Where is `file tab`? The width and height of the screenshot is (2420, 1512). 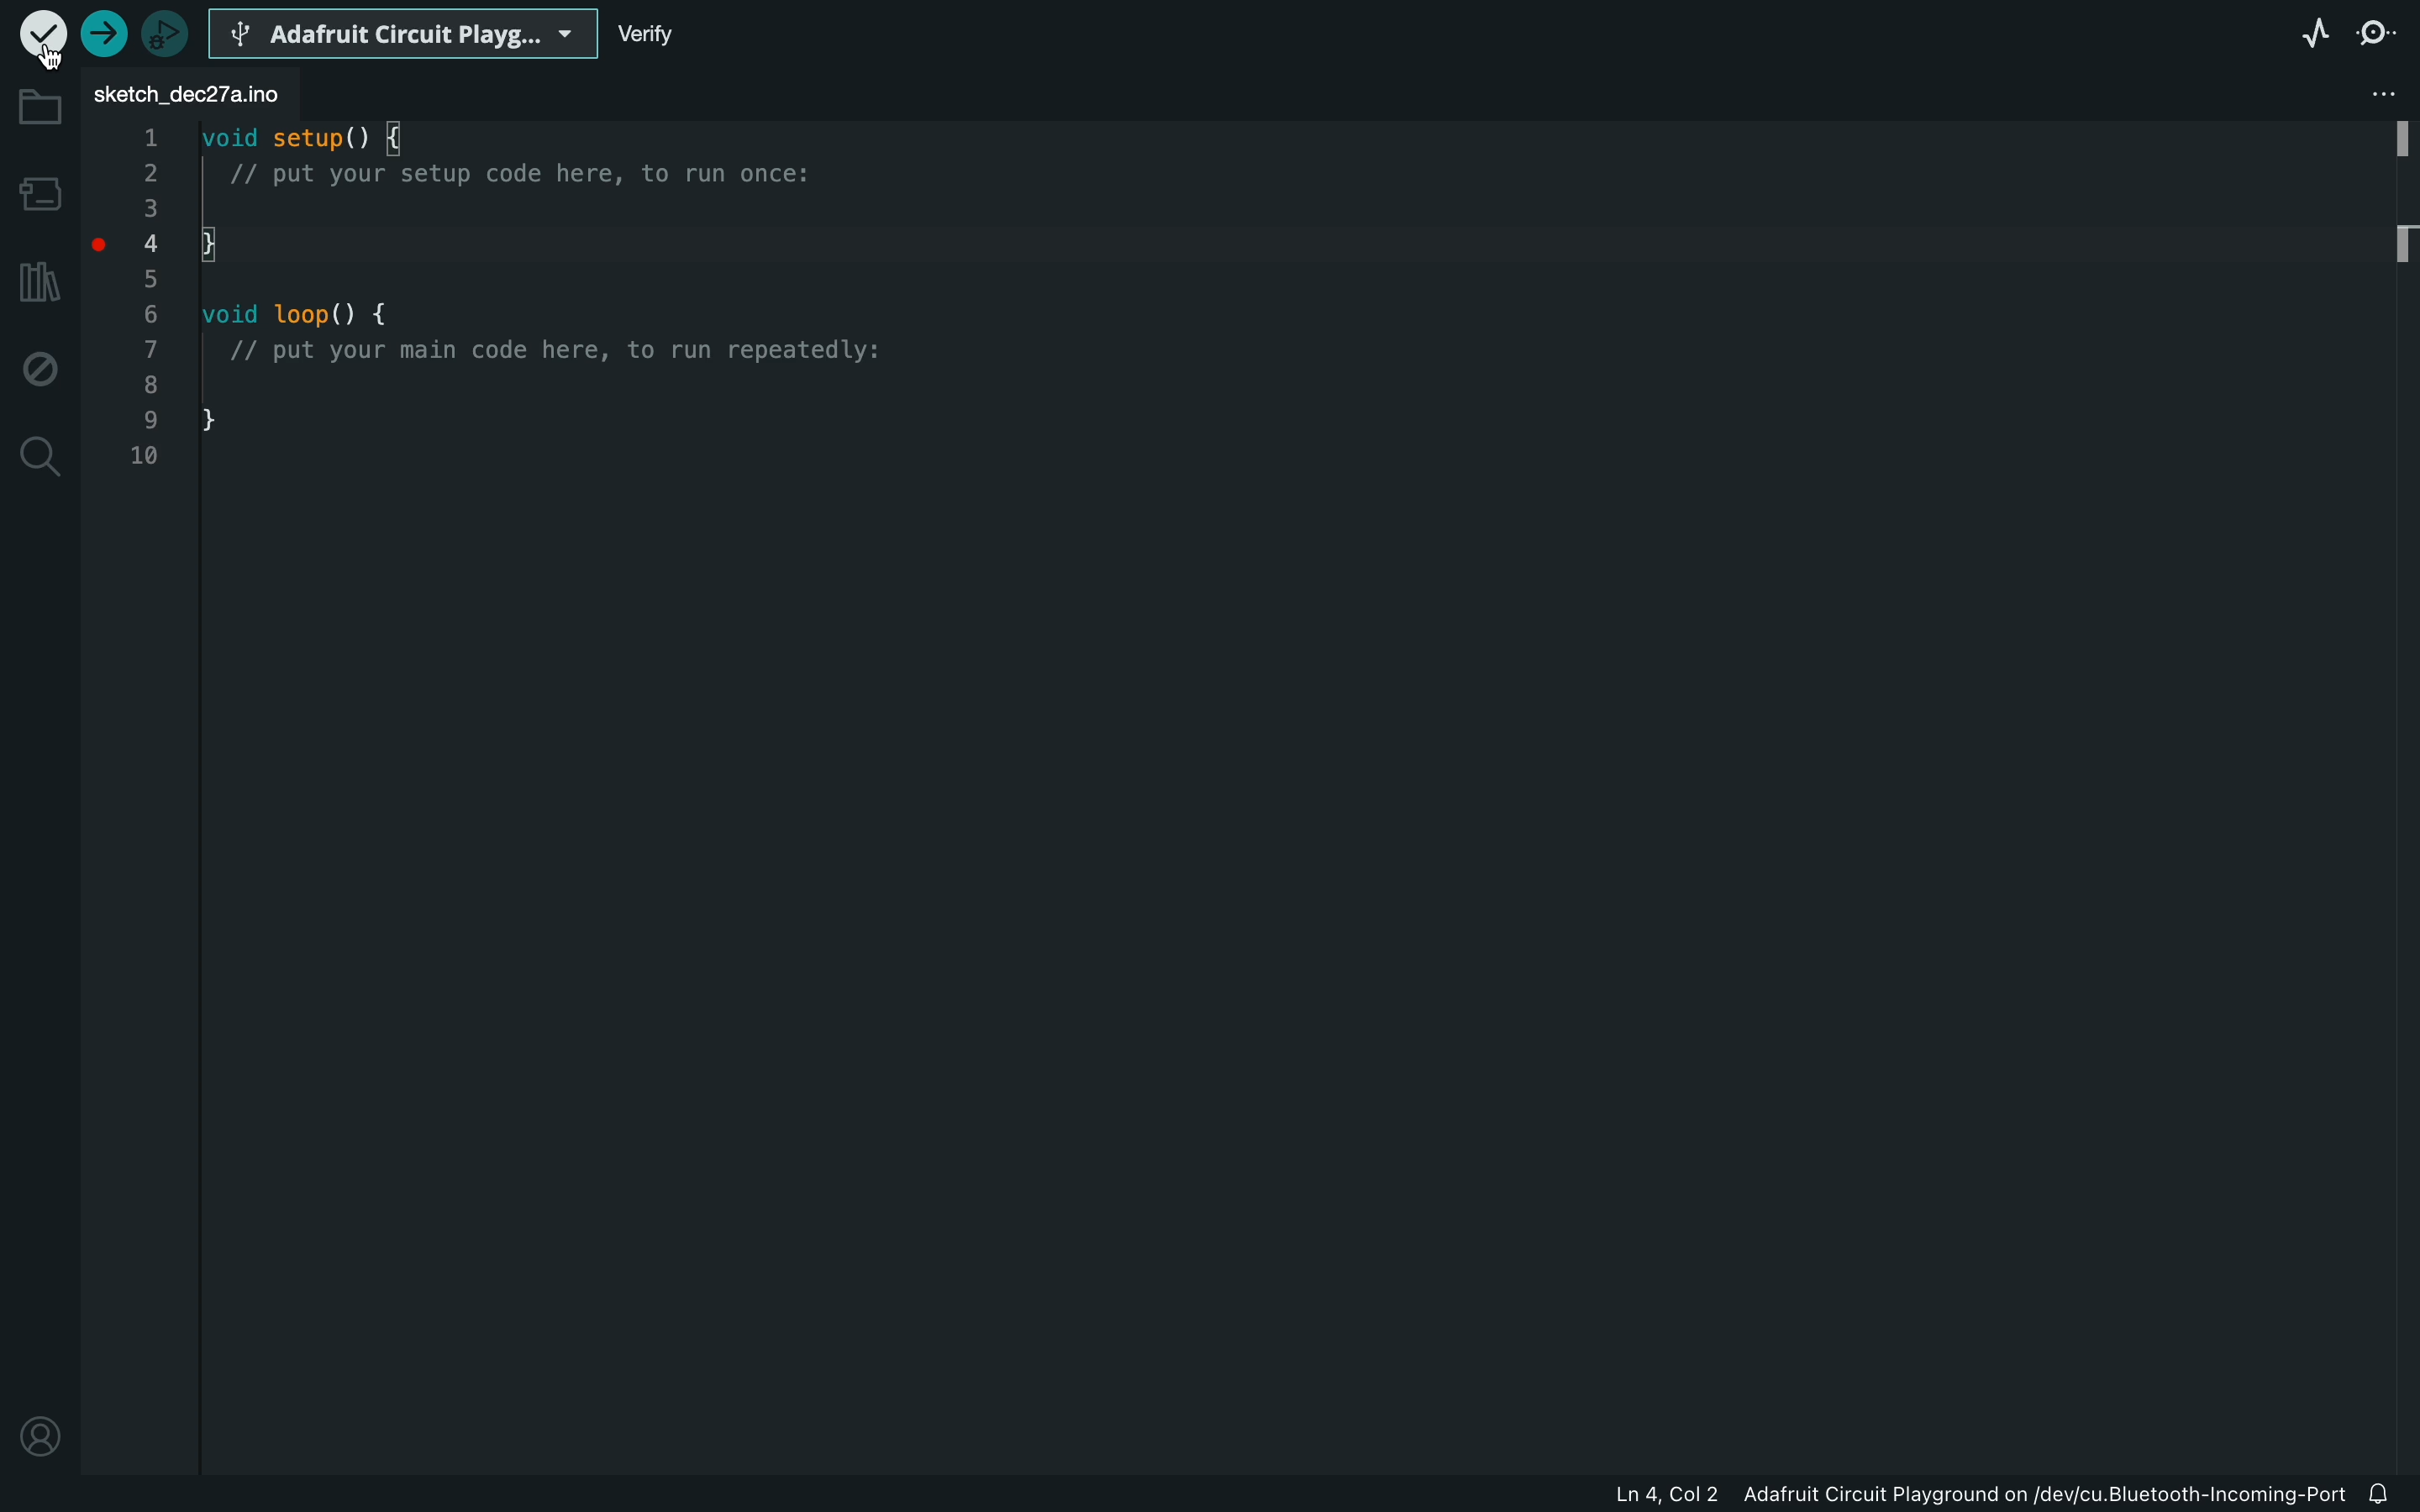 file tab is located at coordinates (191, 86).